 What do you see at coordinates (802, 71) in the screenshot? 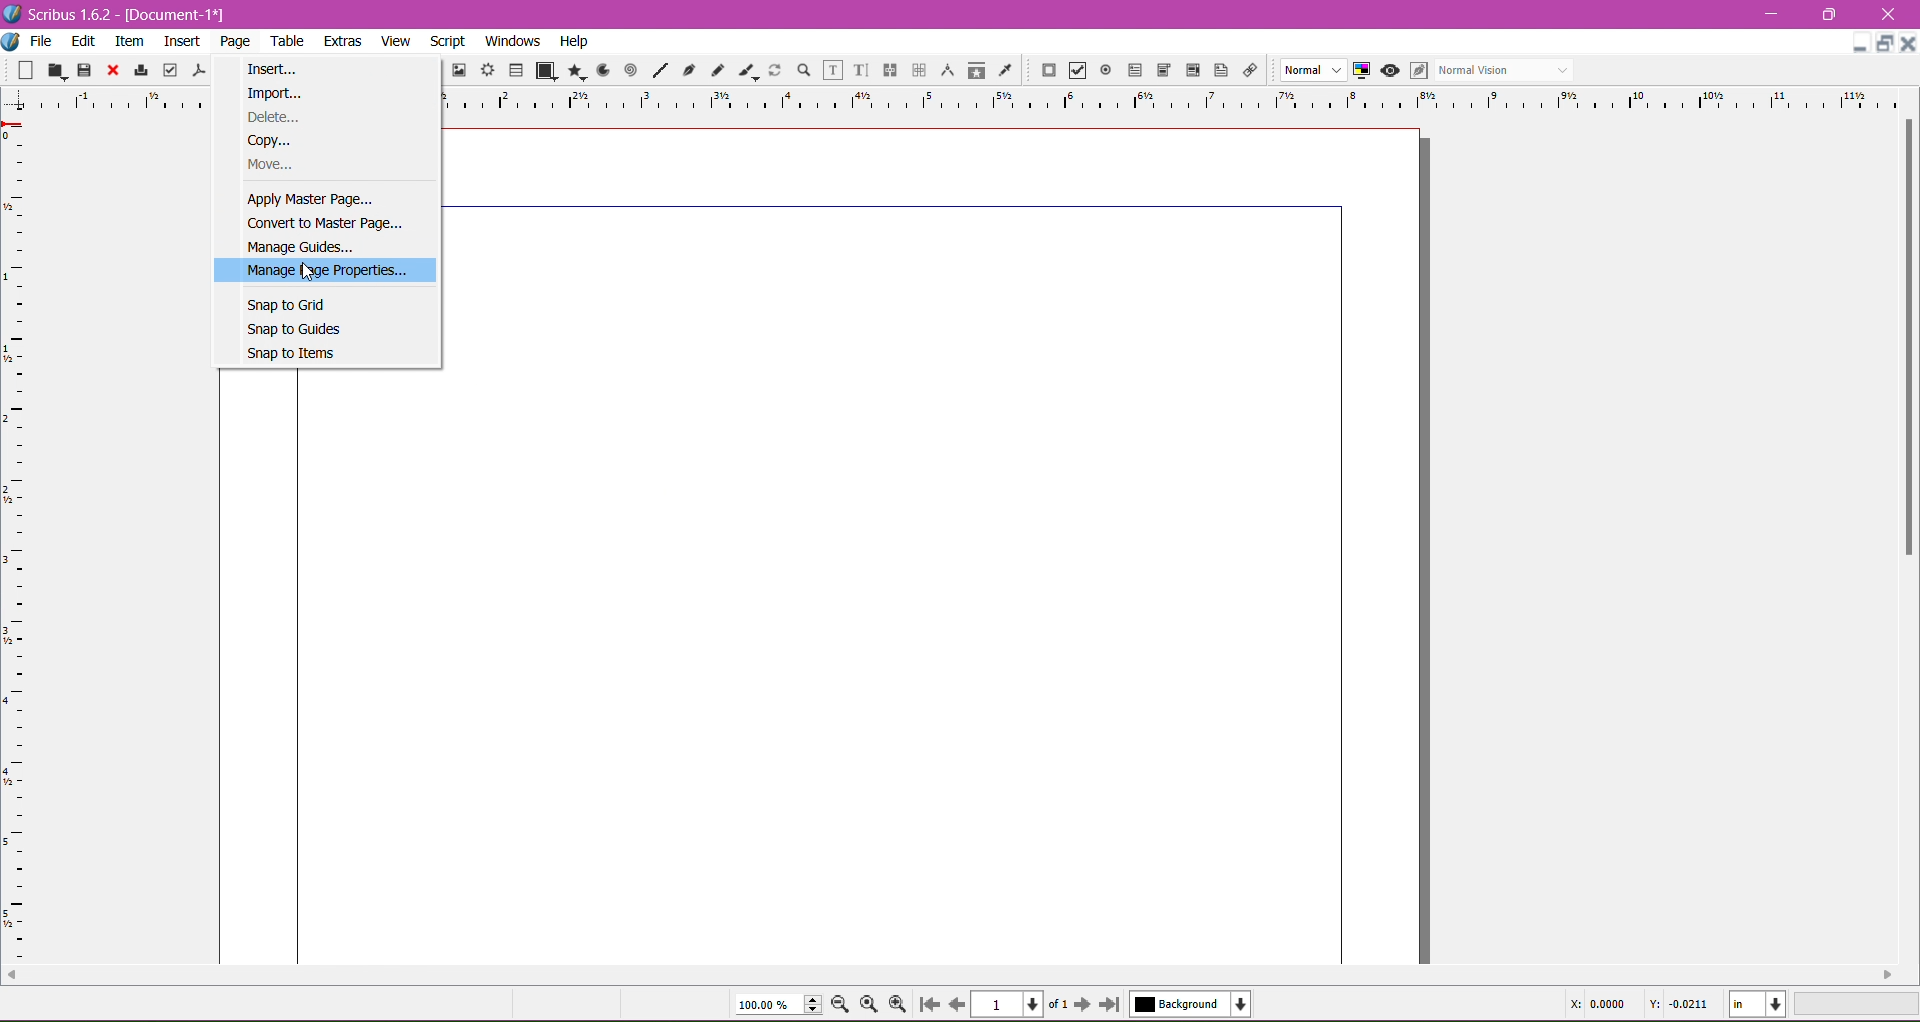
I see `Zoom In or Out` at bounding box center [802, 71].